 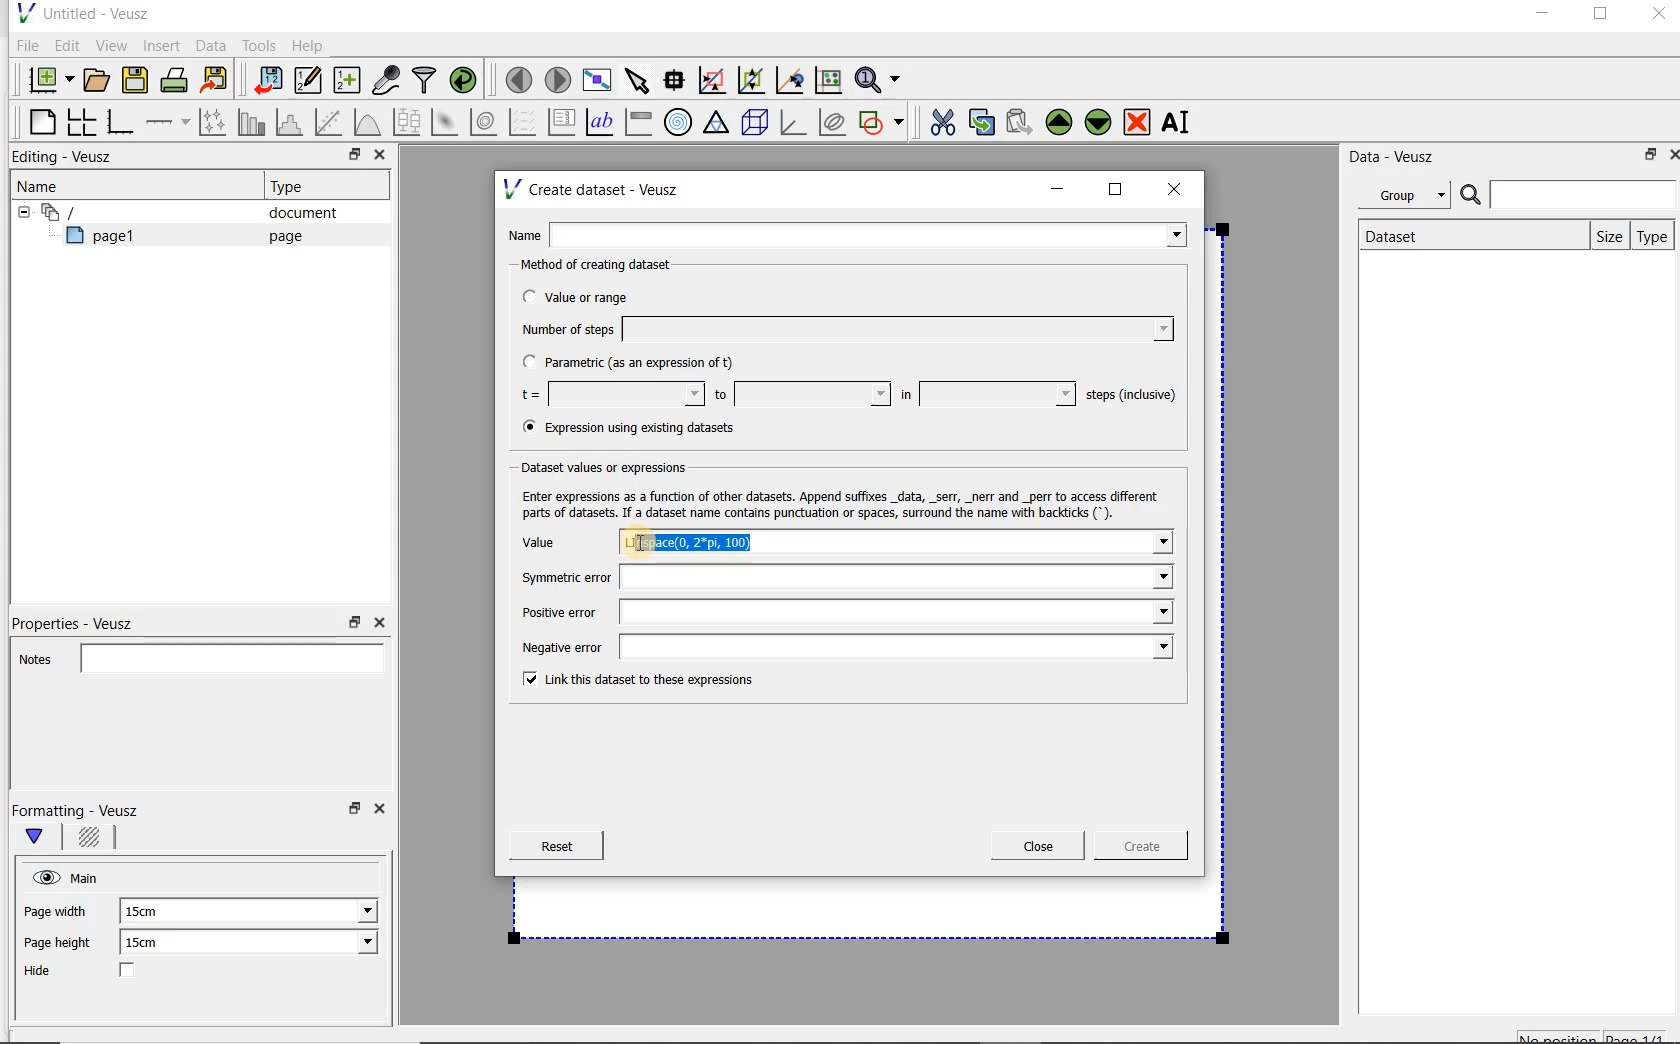 I want to click on new document, so click(x=46, y=77).